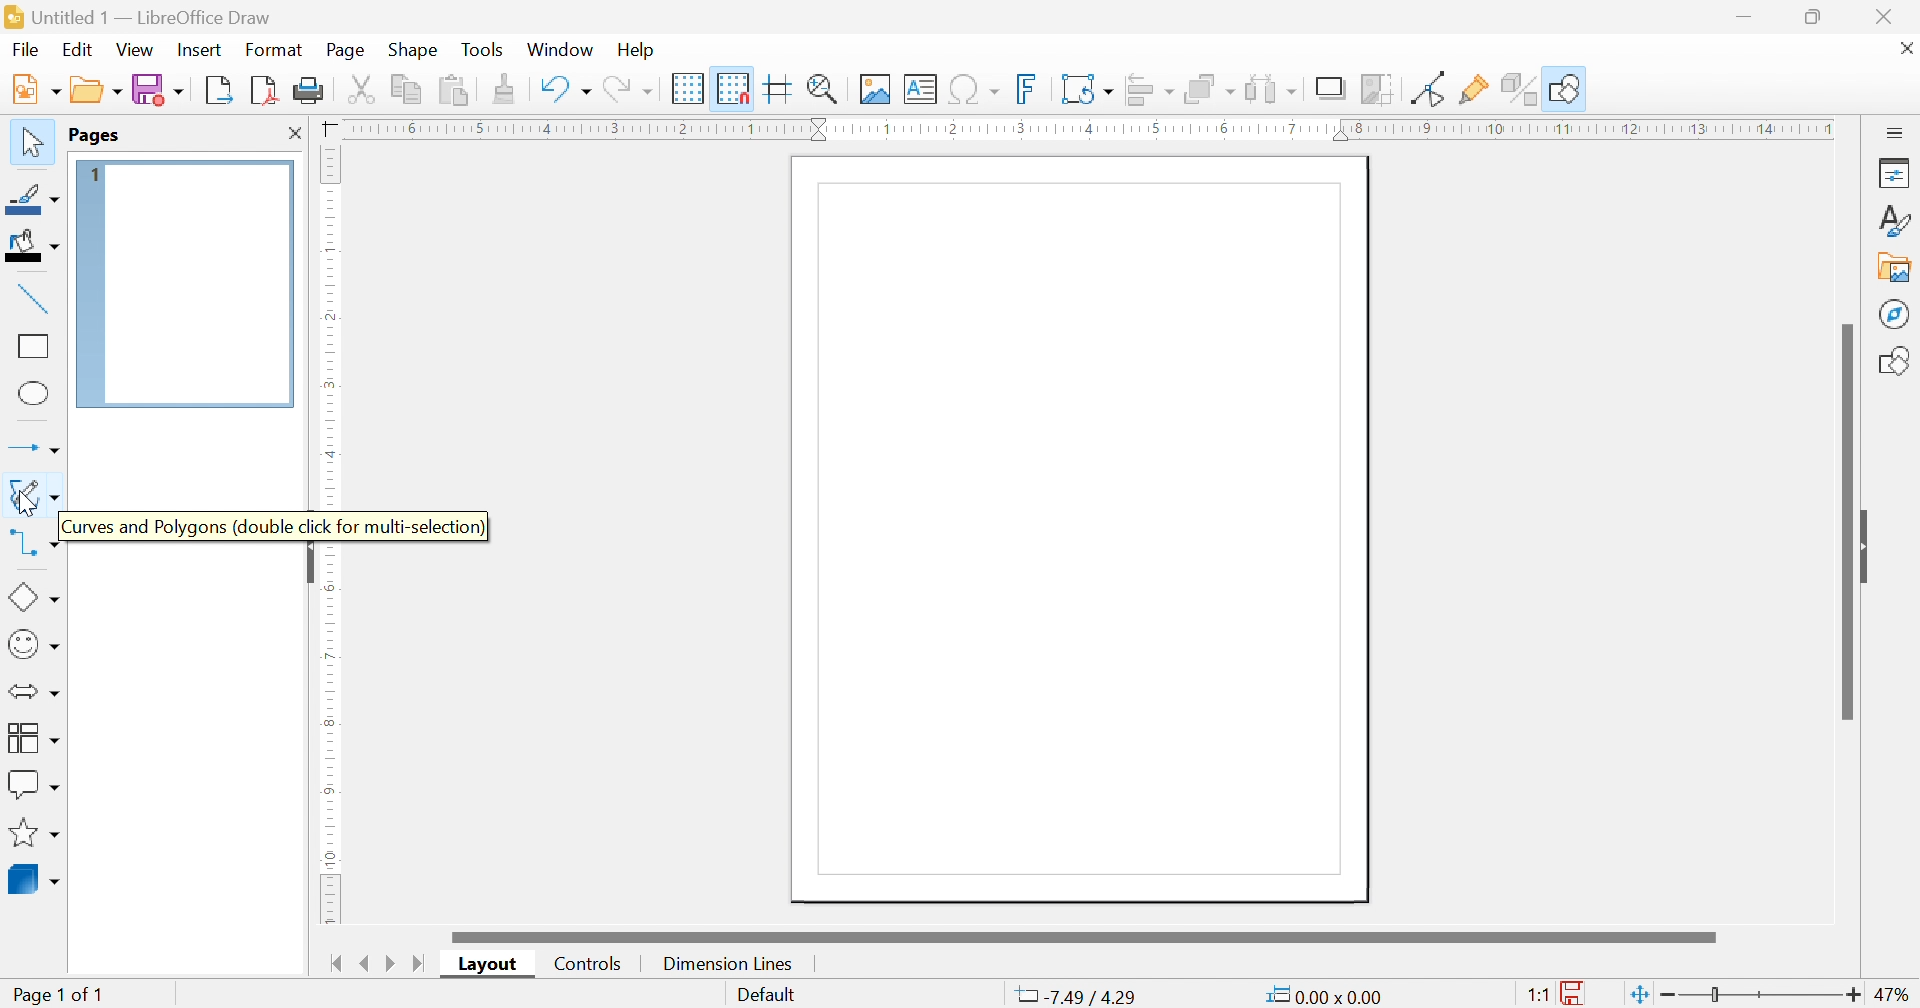 This screenshot has height=1008, width=1920. Describe the element at coordinates (1210, 89) in the screenshot. I see `arrange` at that location.